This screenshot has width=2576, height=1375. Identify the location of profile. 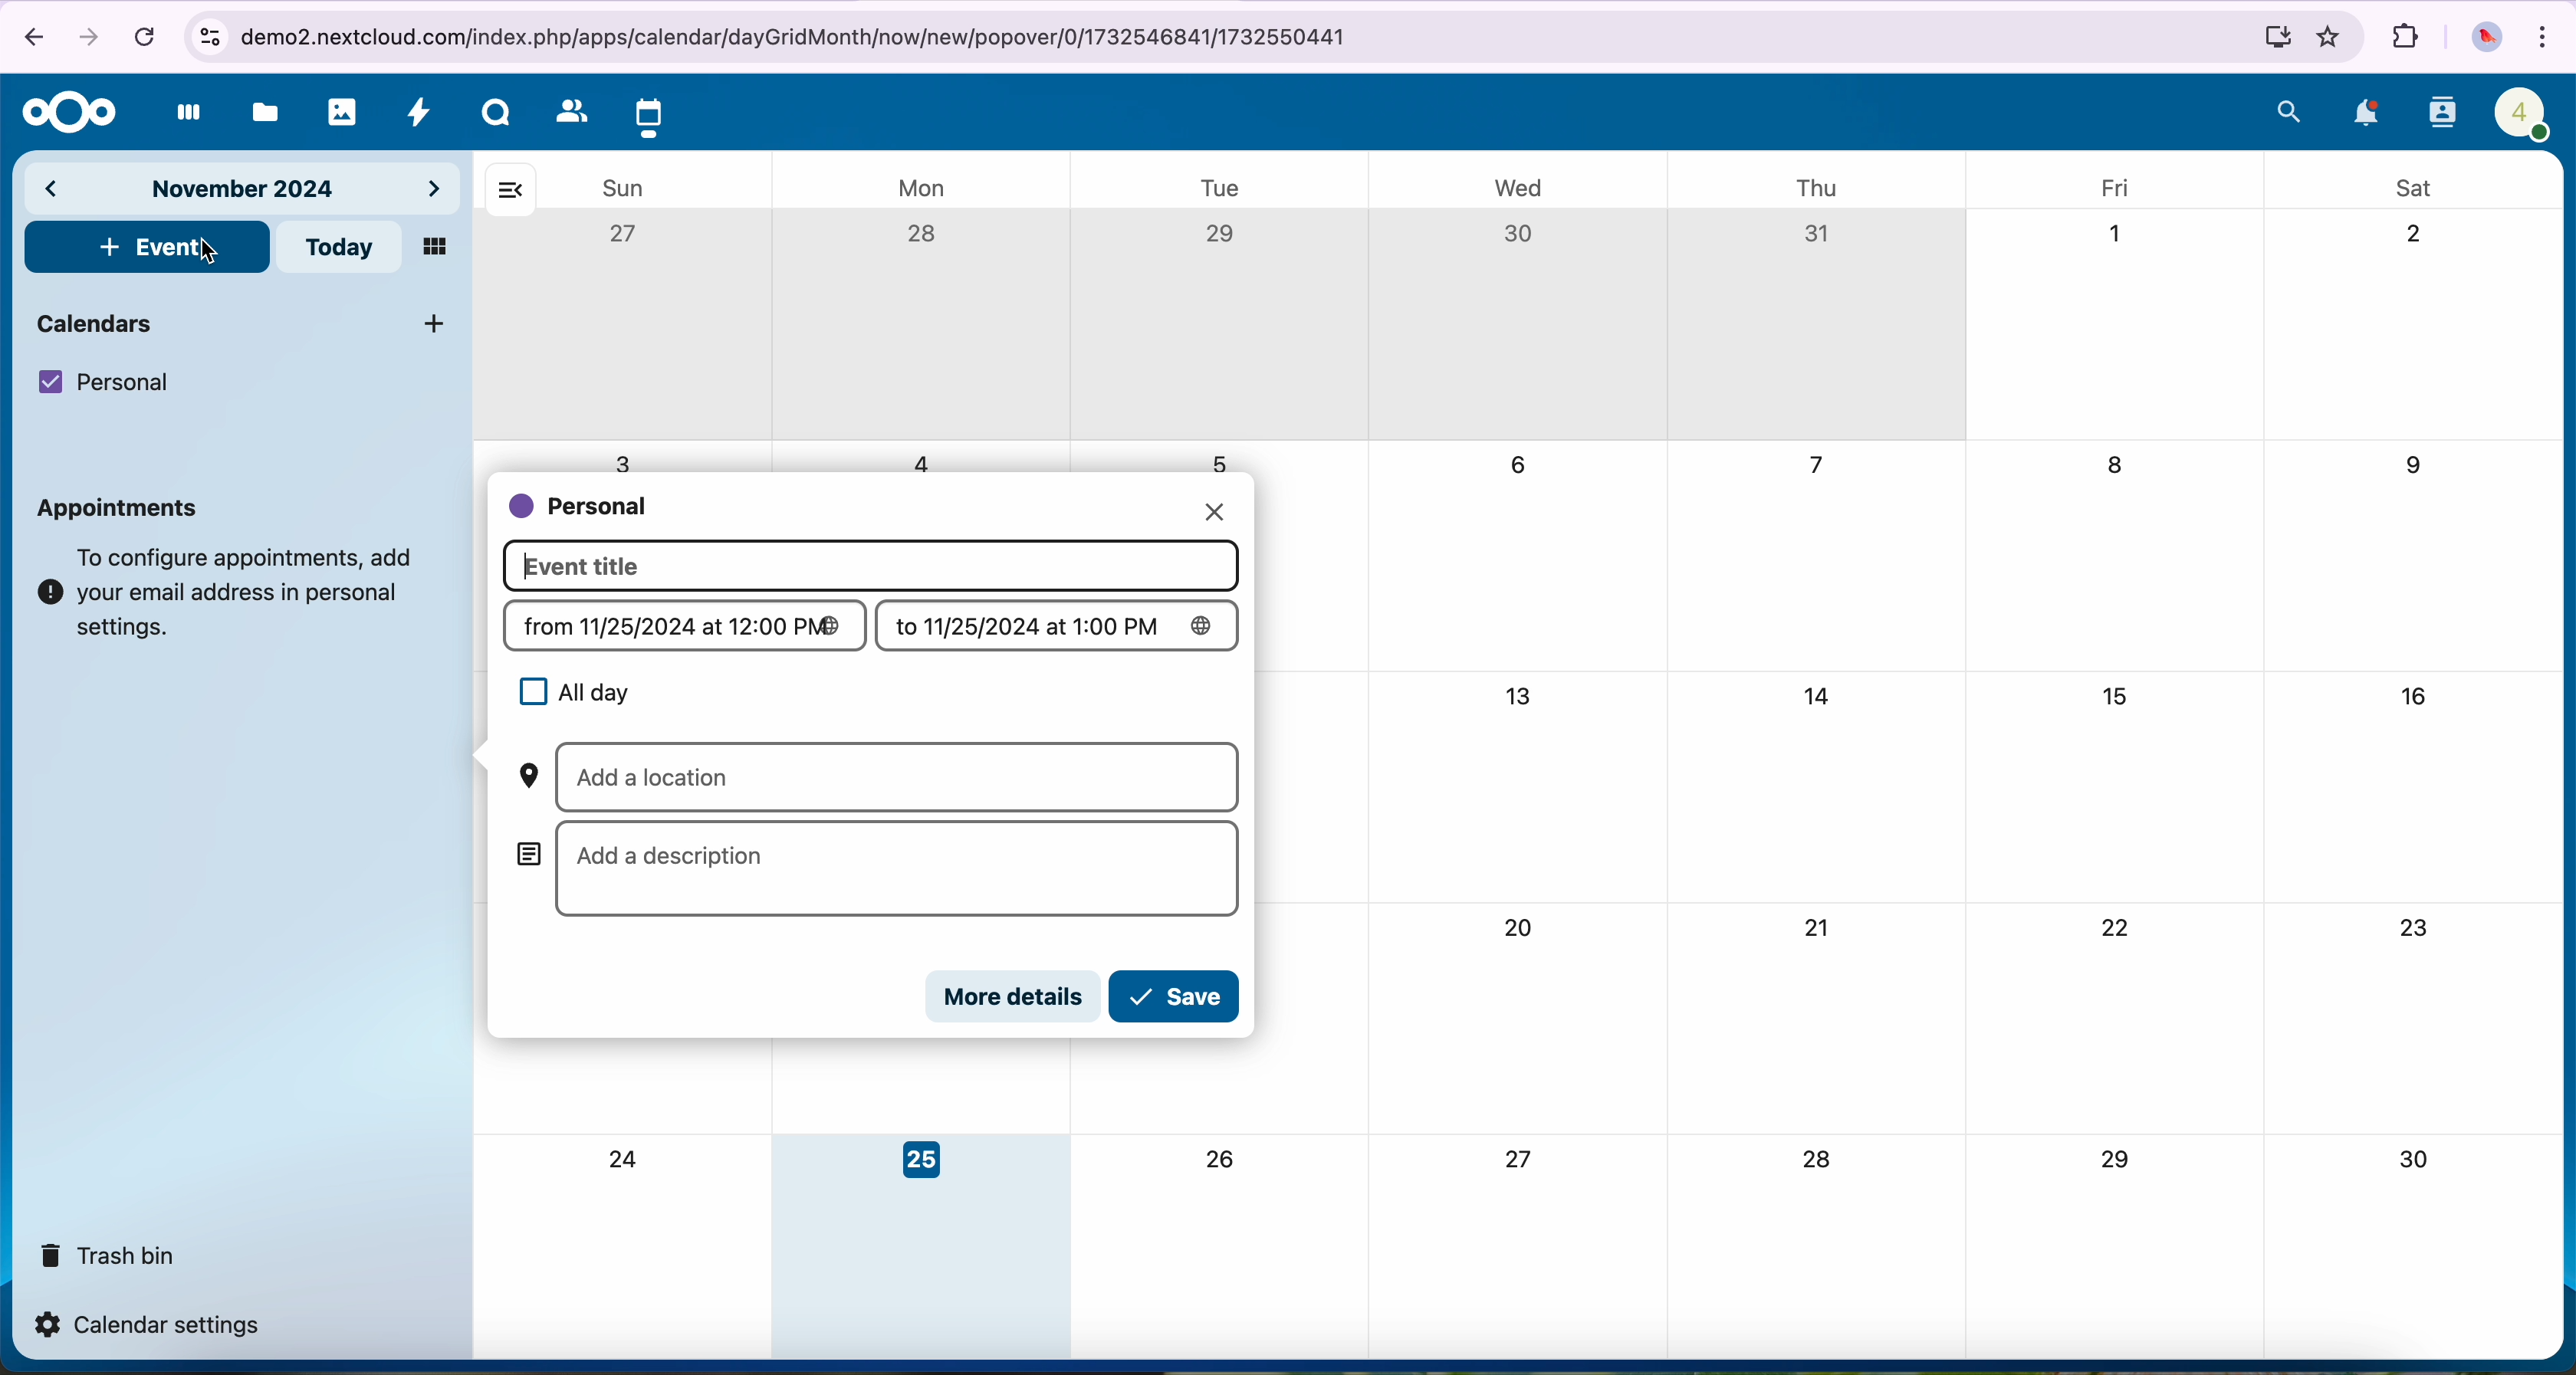
(2523, 113).